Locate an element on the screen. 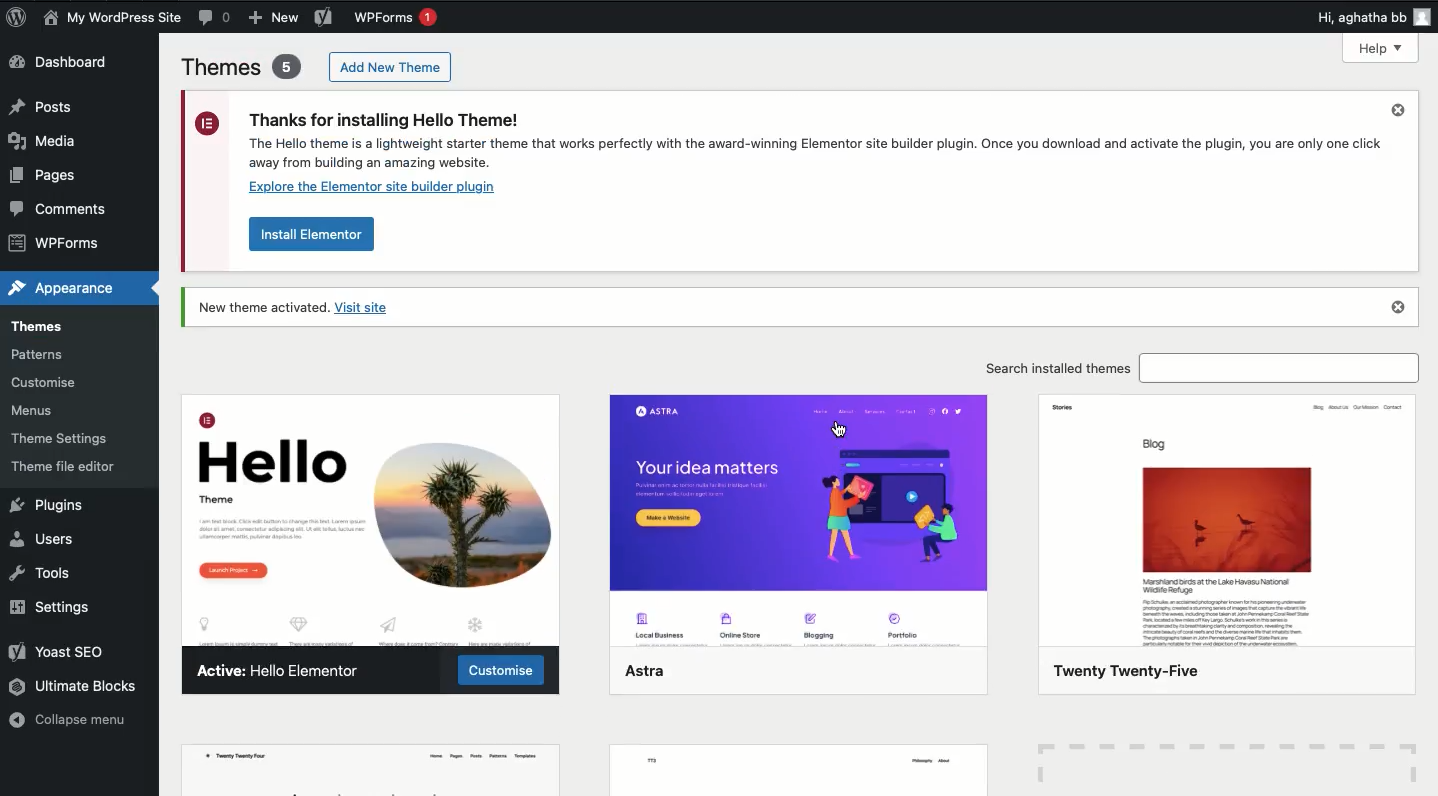 Image resolution: width=1438 pixels, height=796 pixels. Search installed themes is located at coordinates (1197, 367).